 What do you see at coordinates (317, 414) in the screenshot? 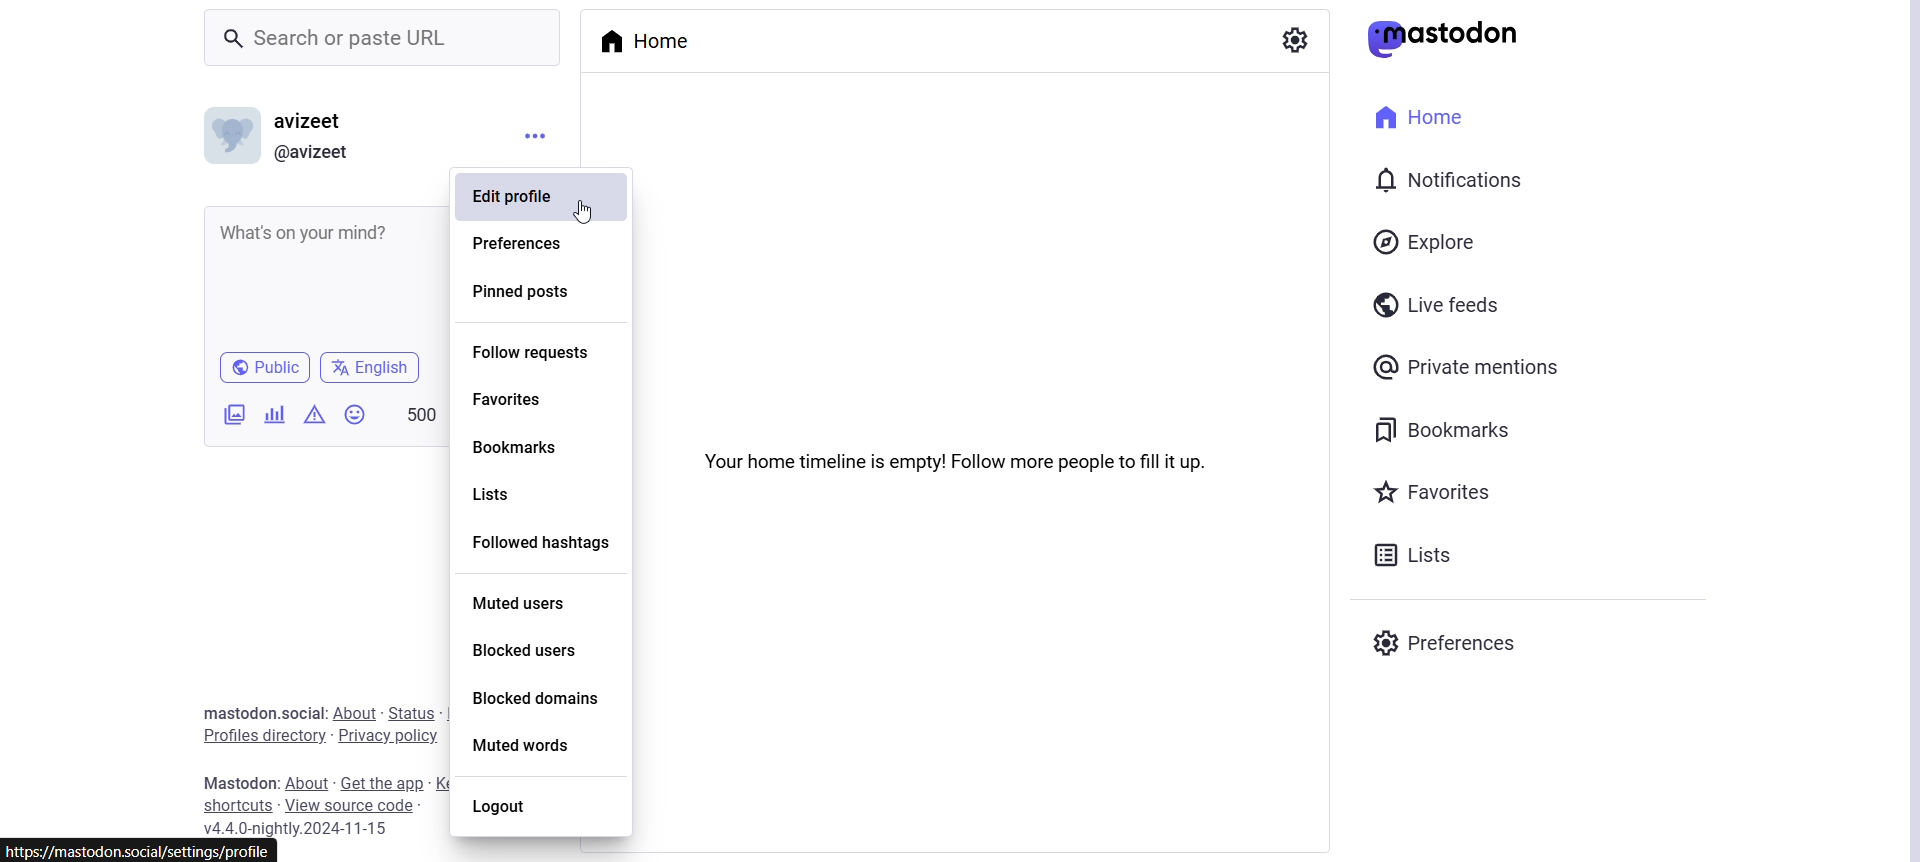
I see `Add content` at bounding box center [317, 414].